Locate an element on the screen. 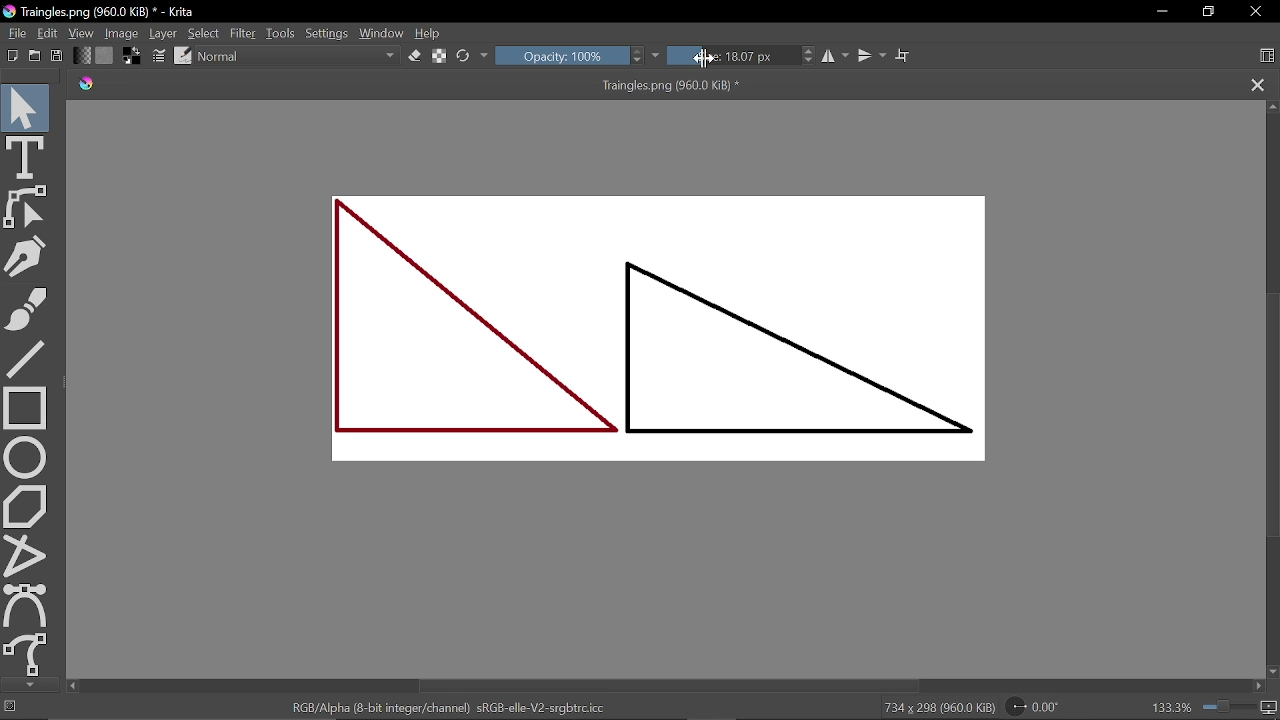  Normal is located at coordinates (298, 56).